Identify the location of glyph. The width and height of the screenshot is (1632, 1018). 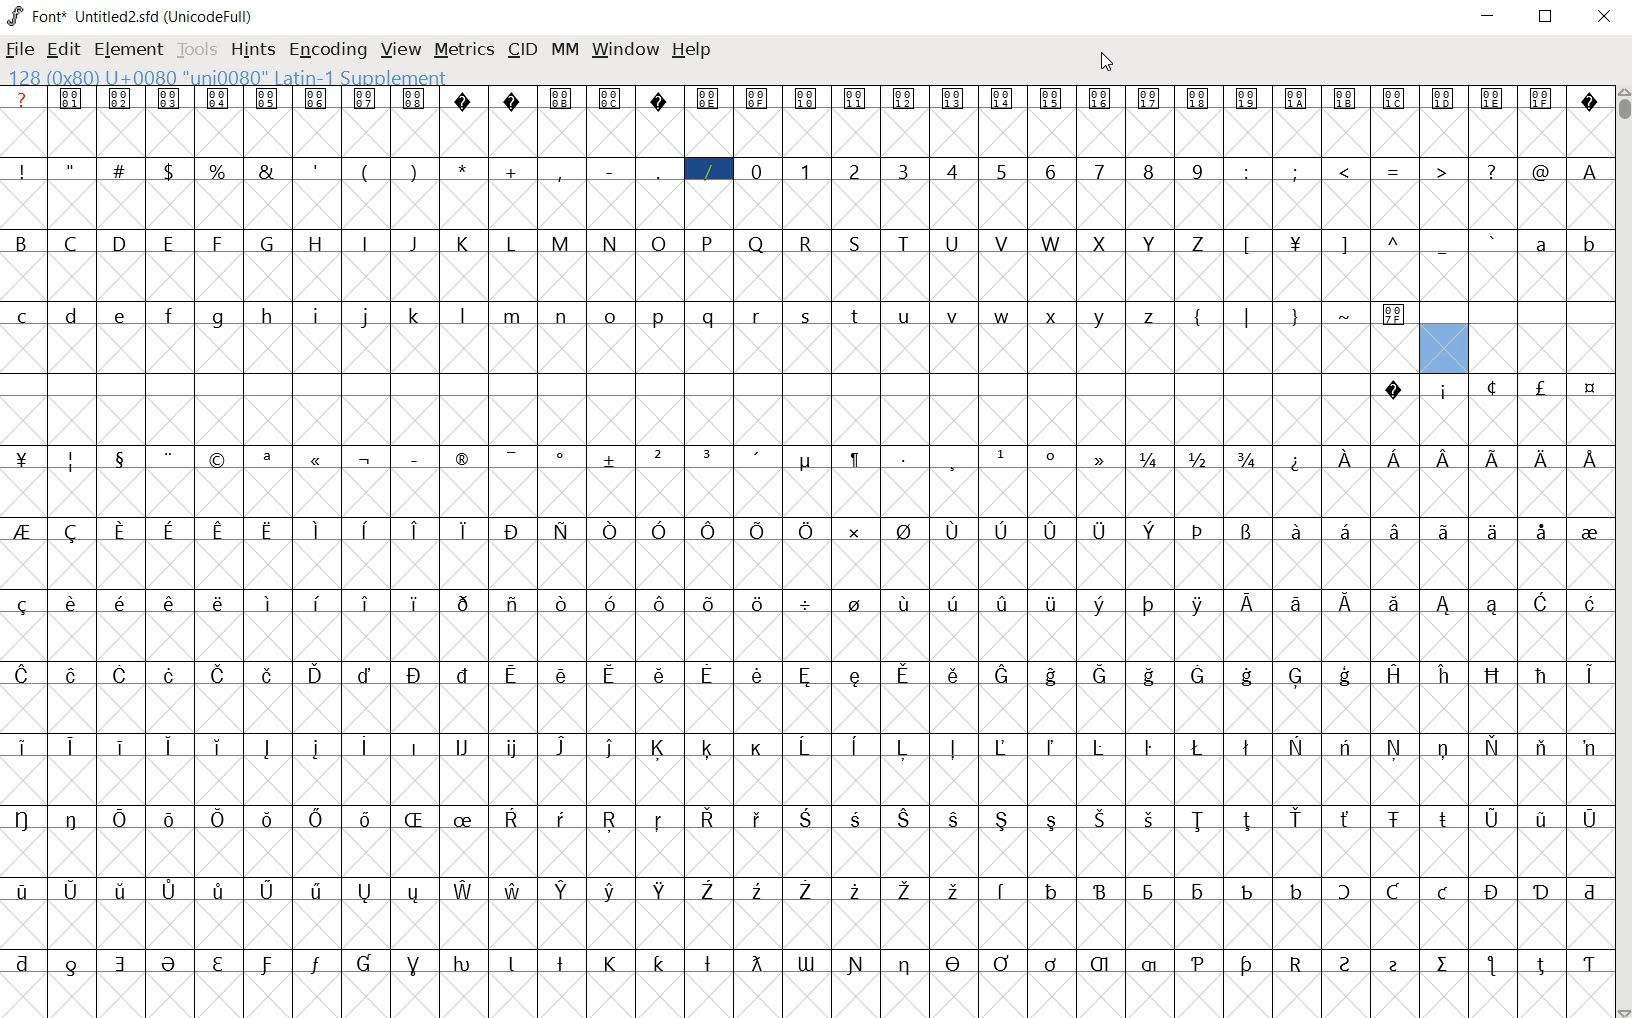
(1345, 530).